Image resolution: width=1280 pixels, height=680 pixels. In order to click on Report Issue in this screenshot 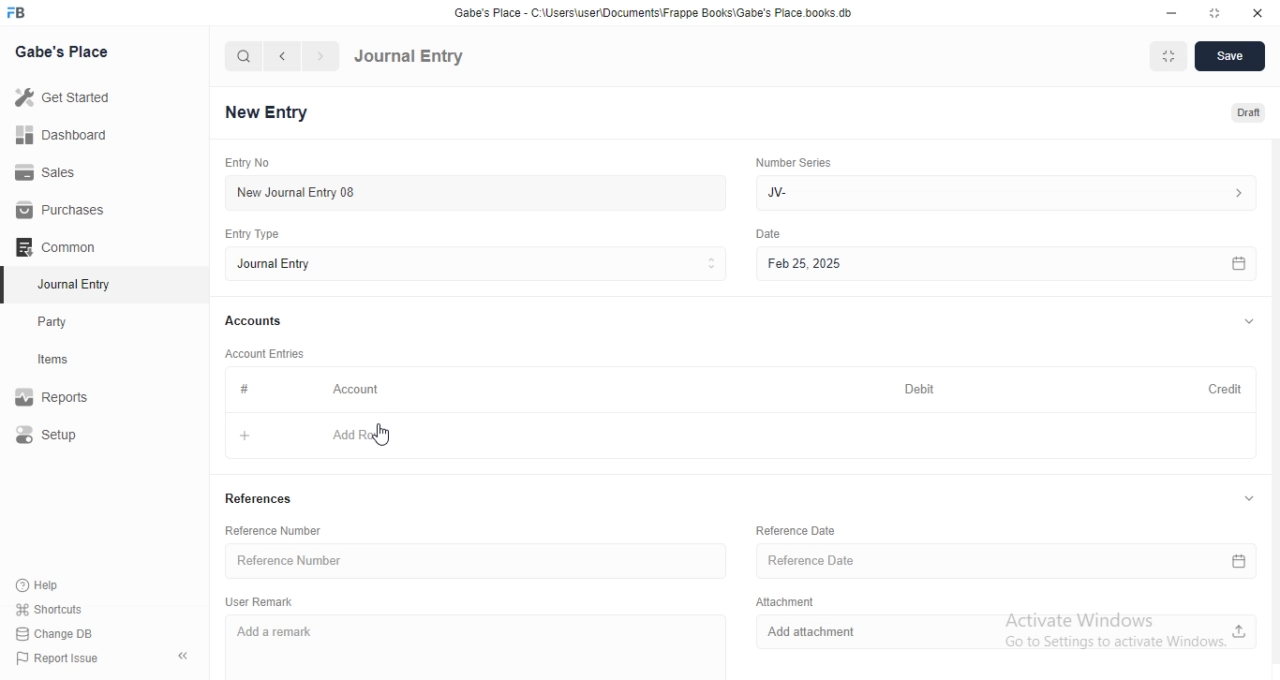, I will do `click(67, 658)`.